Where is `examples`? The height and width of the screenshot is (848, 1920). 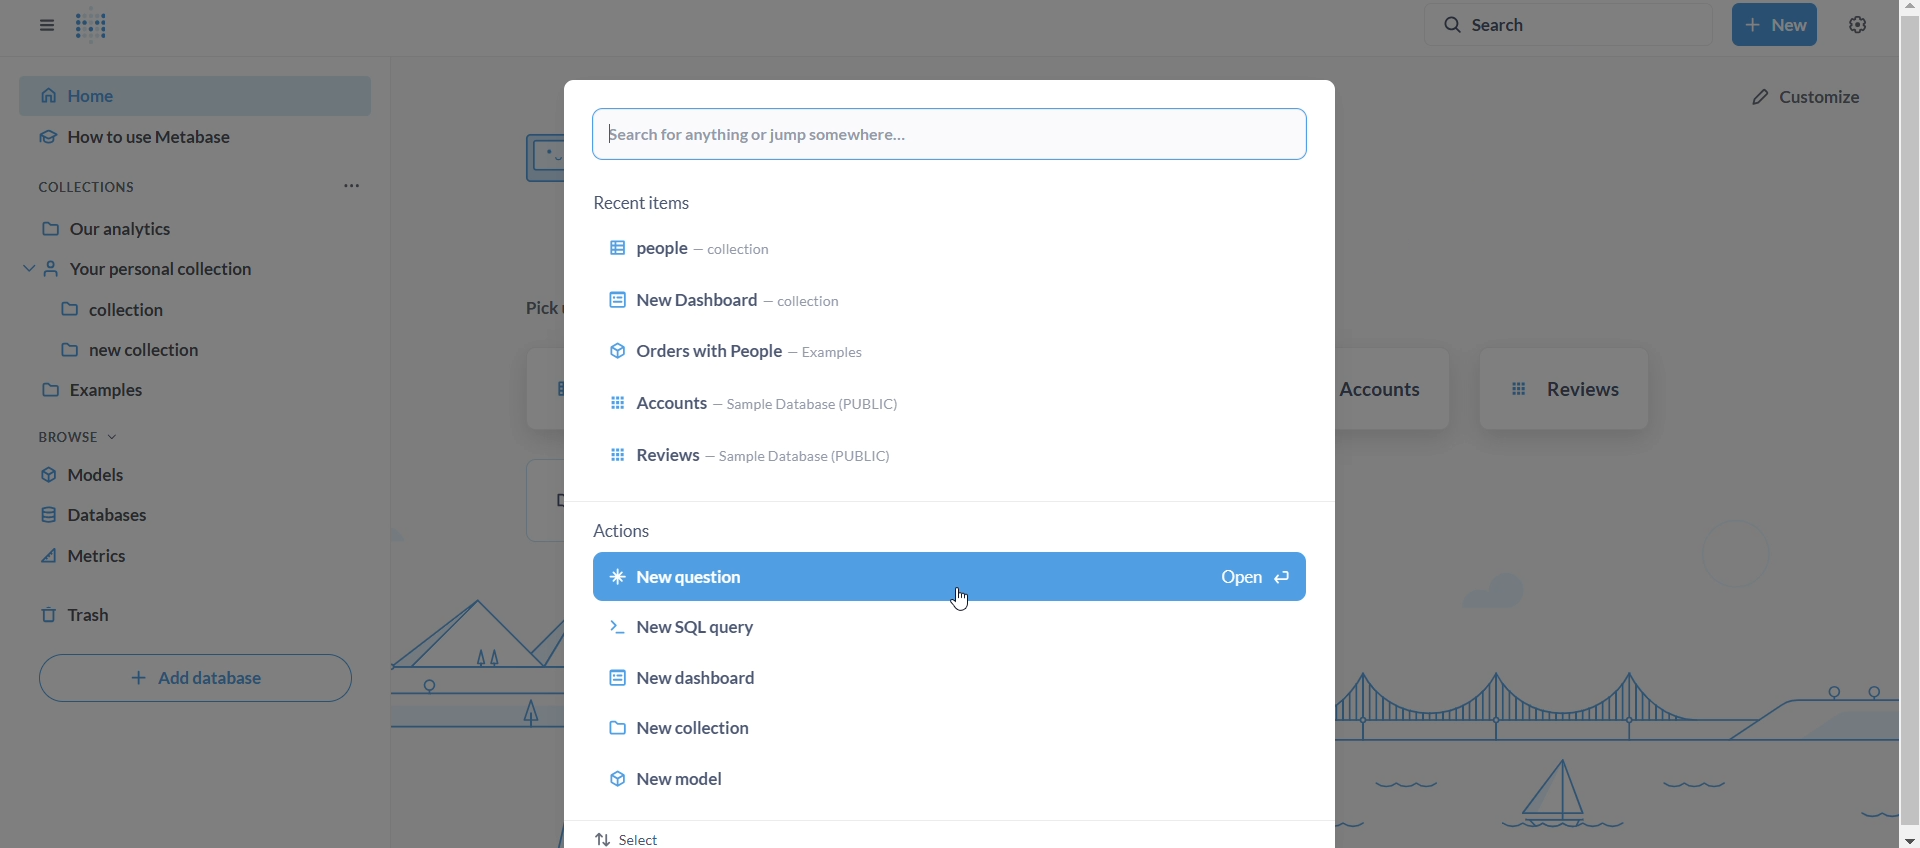
examples is located at coordinates (199, 393).